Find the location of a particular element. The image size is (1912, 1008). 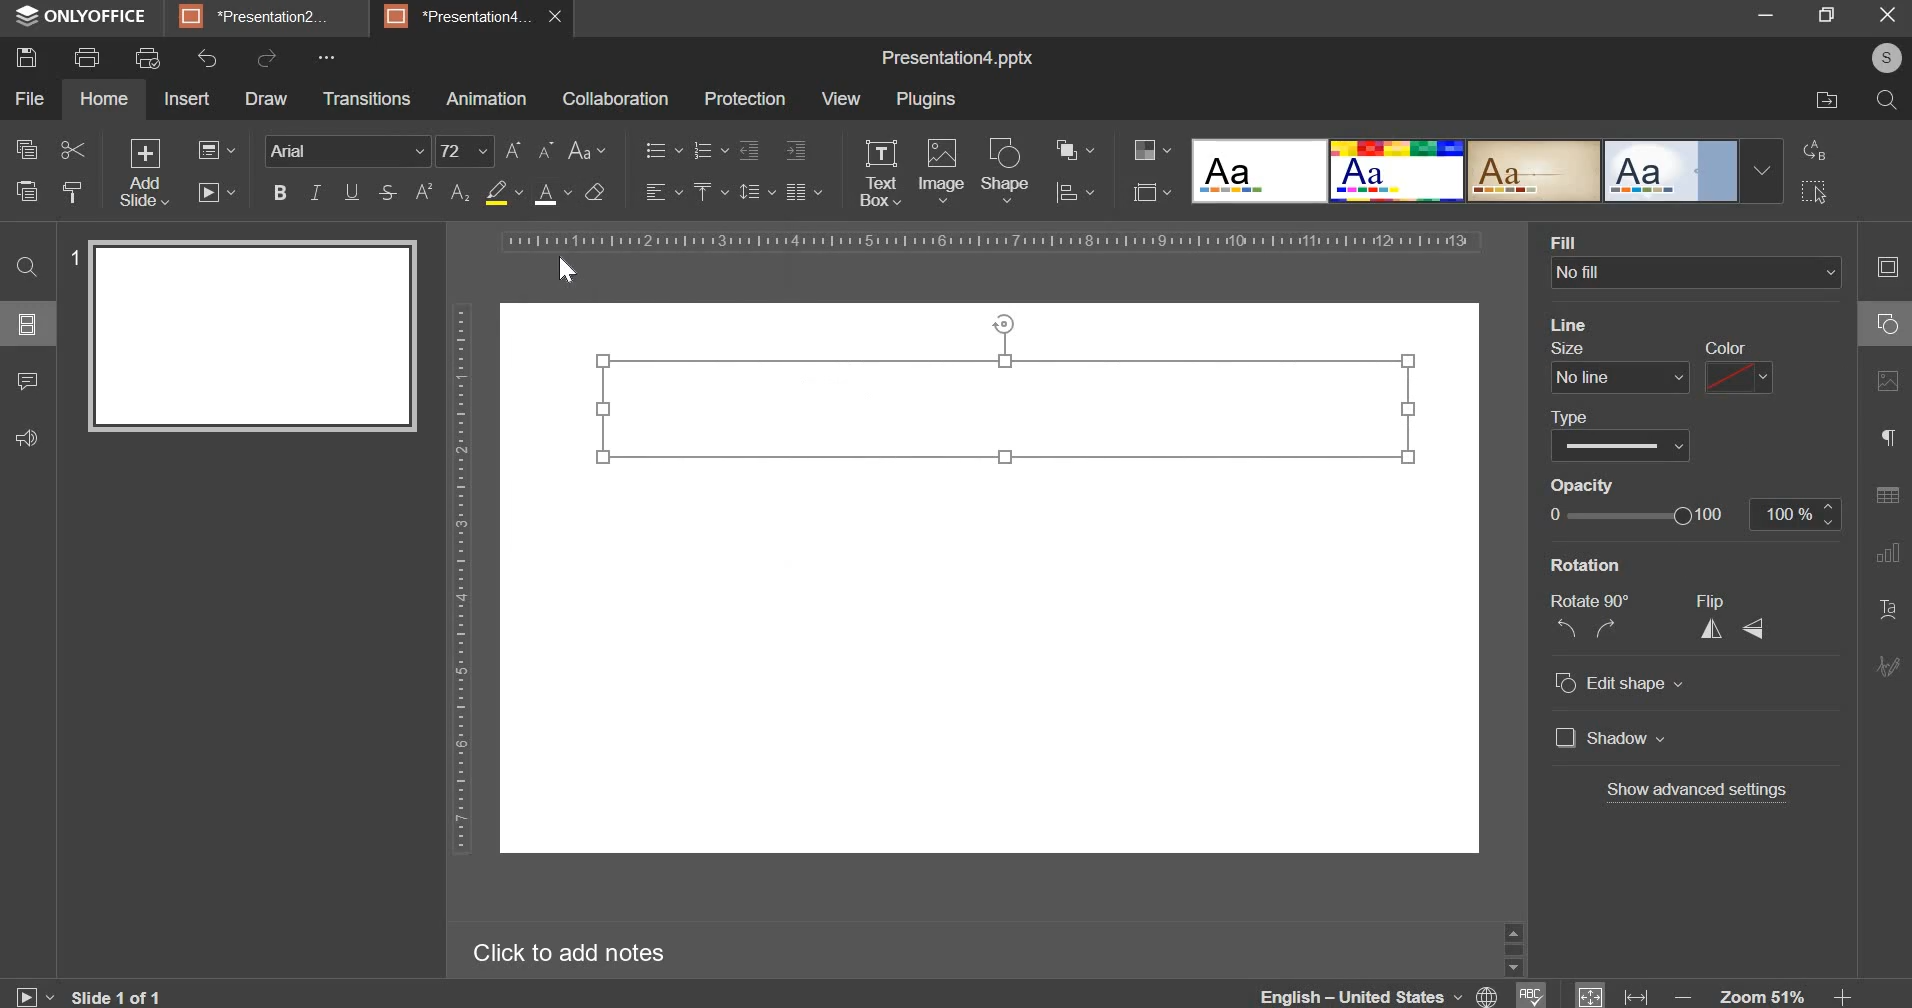

paste is located at coordinates (25, 190).